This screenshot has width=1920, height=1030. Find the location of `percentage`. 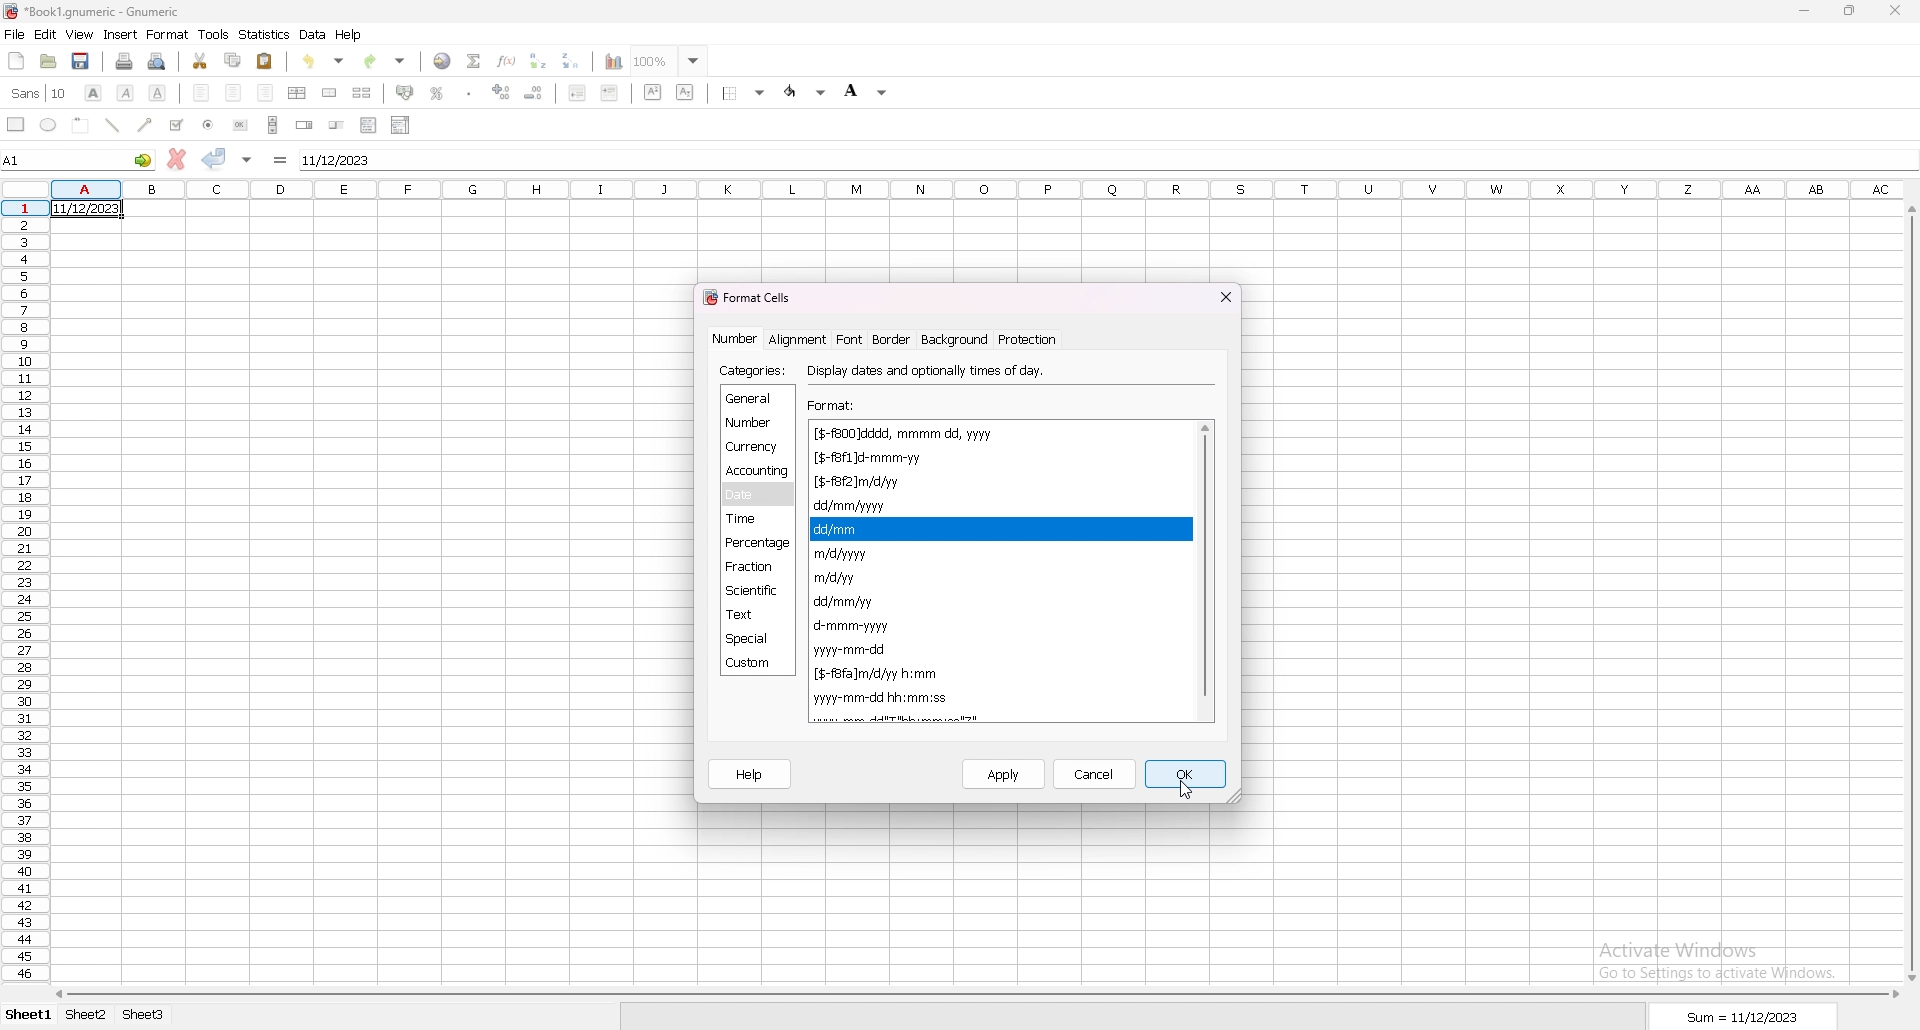

percentage is located at coordinates (437, 93).